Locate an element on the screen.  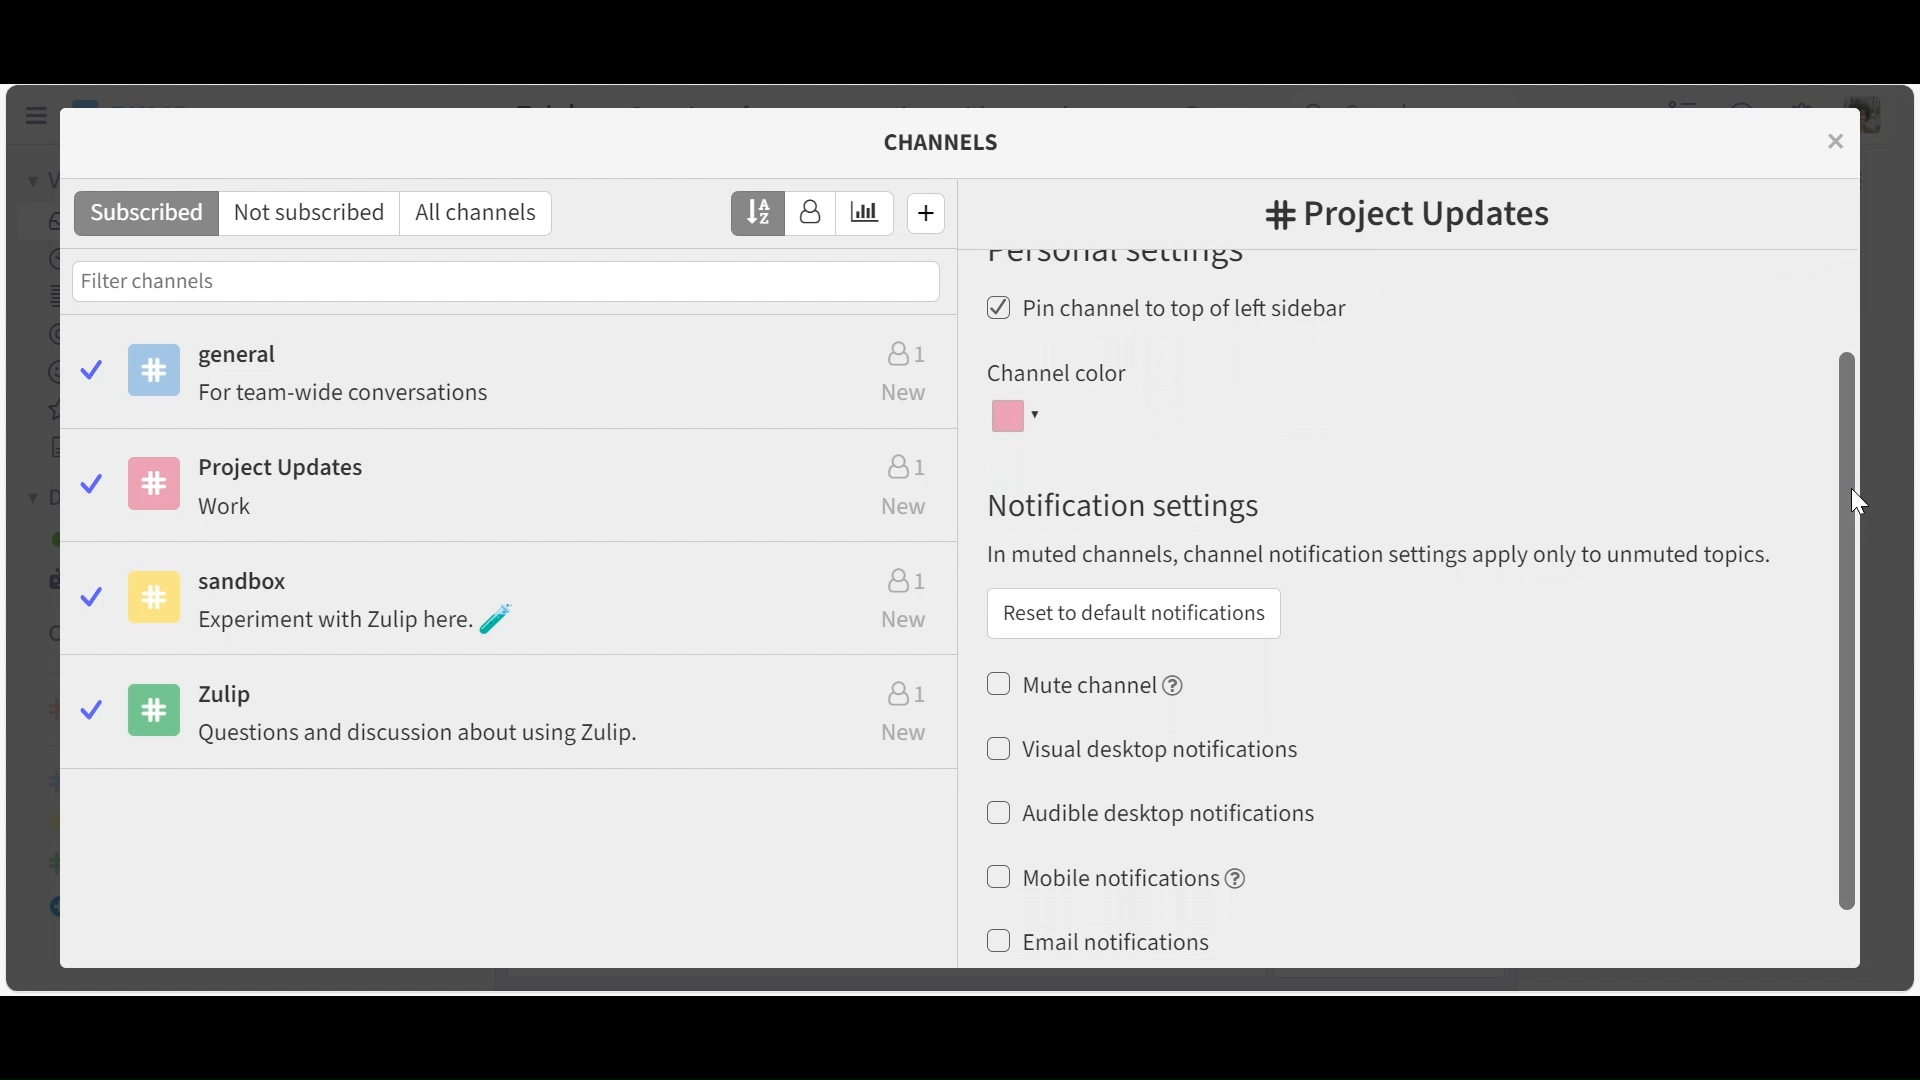
(un)select Pin channel to top left sidebar is located at coordinates (1174, 310).